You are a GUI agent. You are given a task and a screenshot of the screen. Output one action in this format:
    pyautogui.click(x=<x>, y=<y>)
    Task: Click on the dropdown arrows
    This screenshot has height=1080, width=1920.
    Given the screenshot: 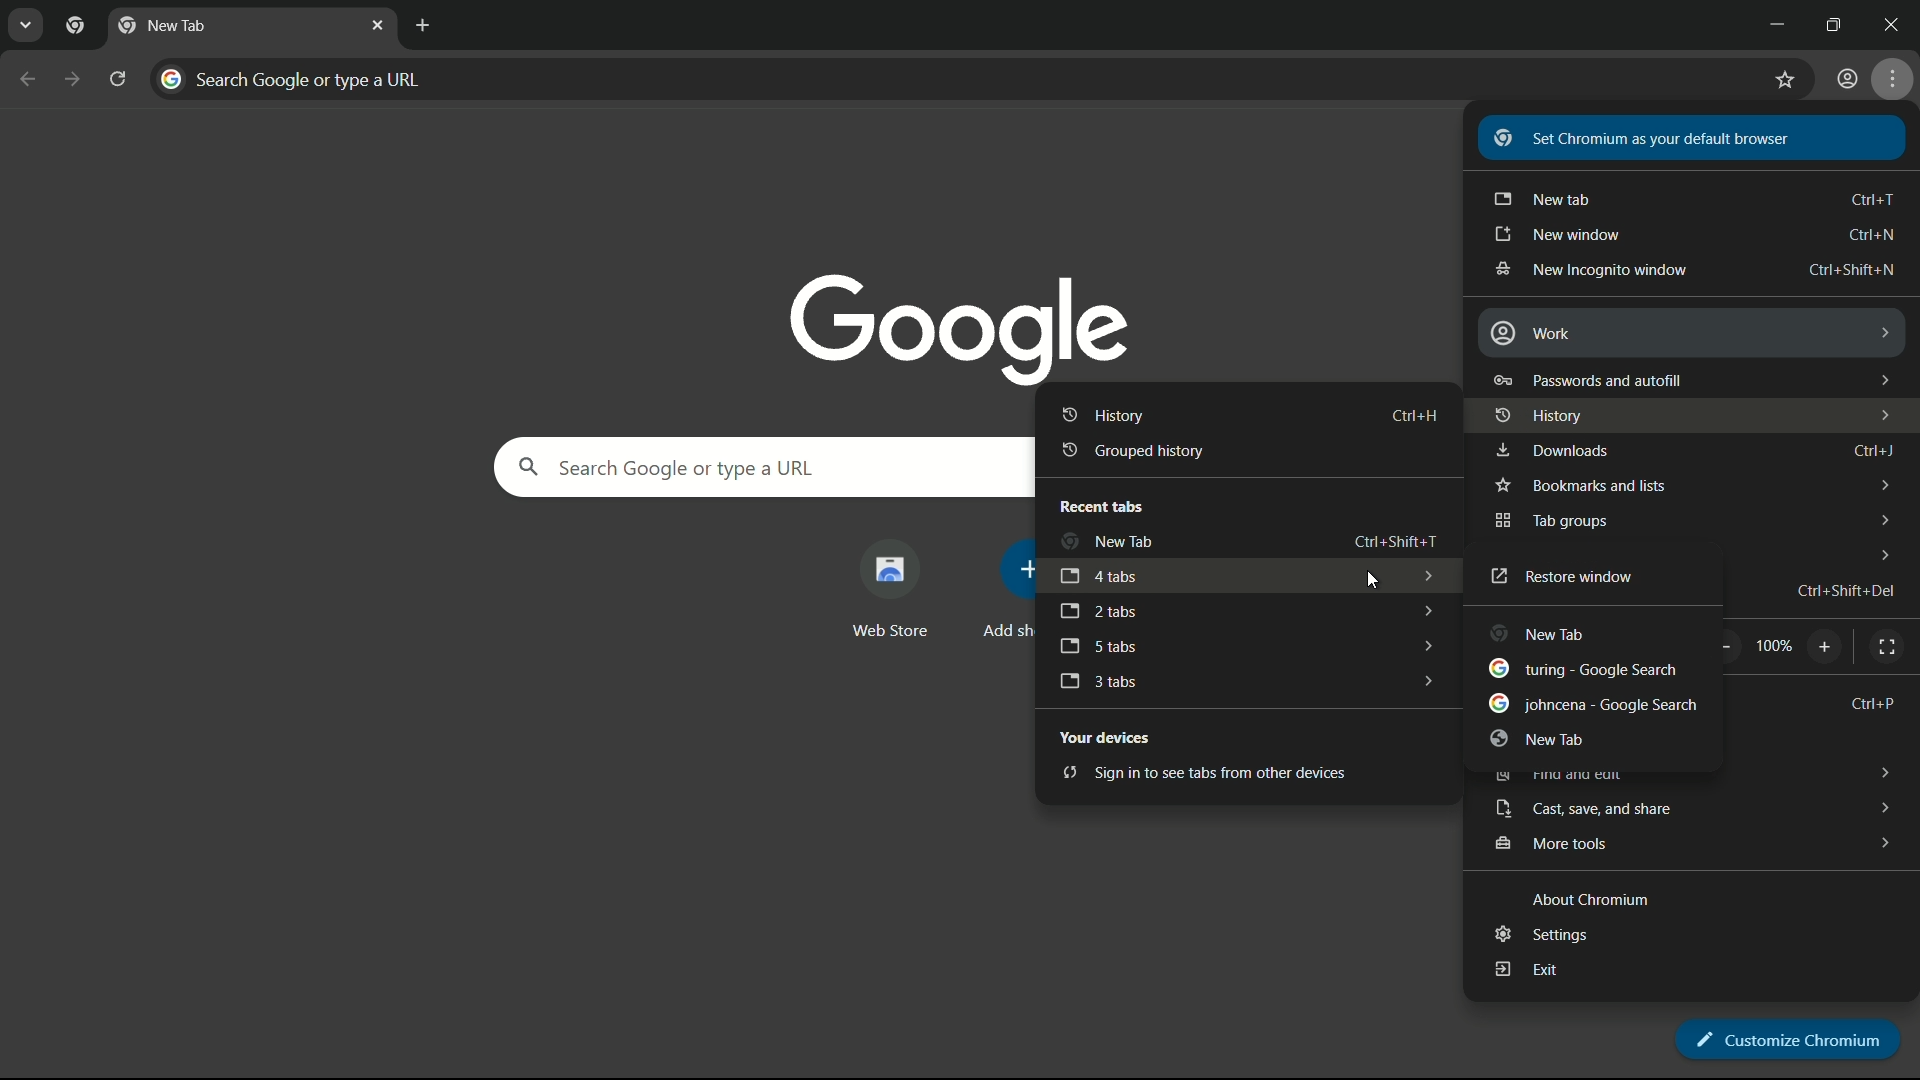 What is the action you would take?
    pyautogui.click(x=1882, y=842)
    